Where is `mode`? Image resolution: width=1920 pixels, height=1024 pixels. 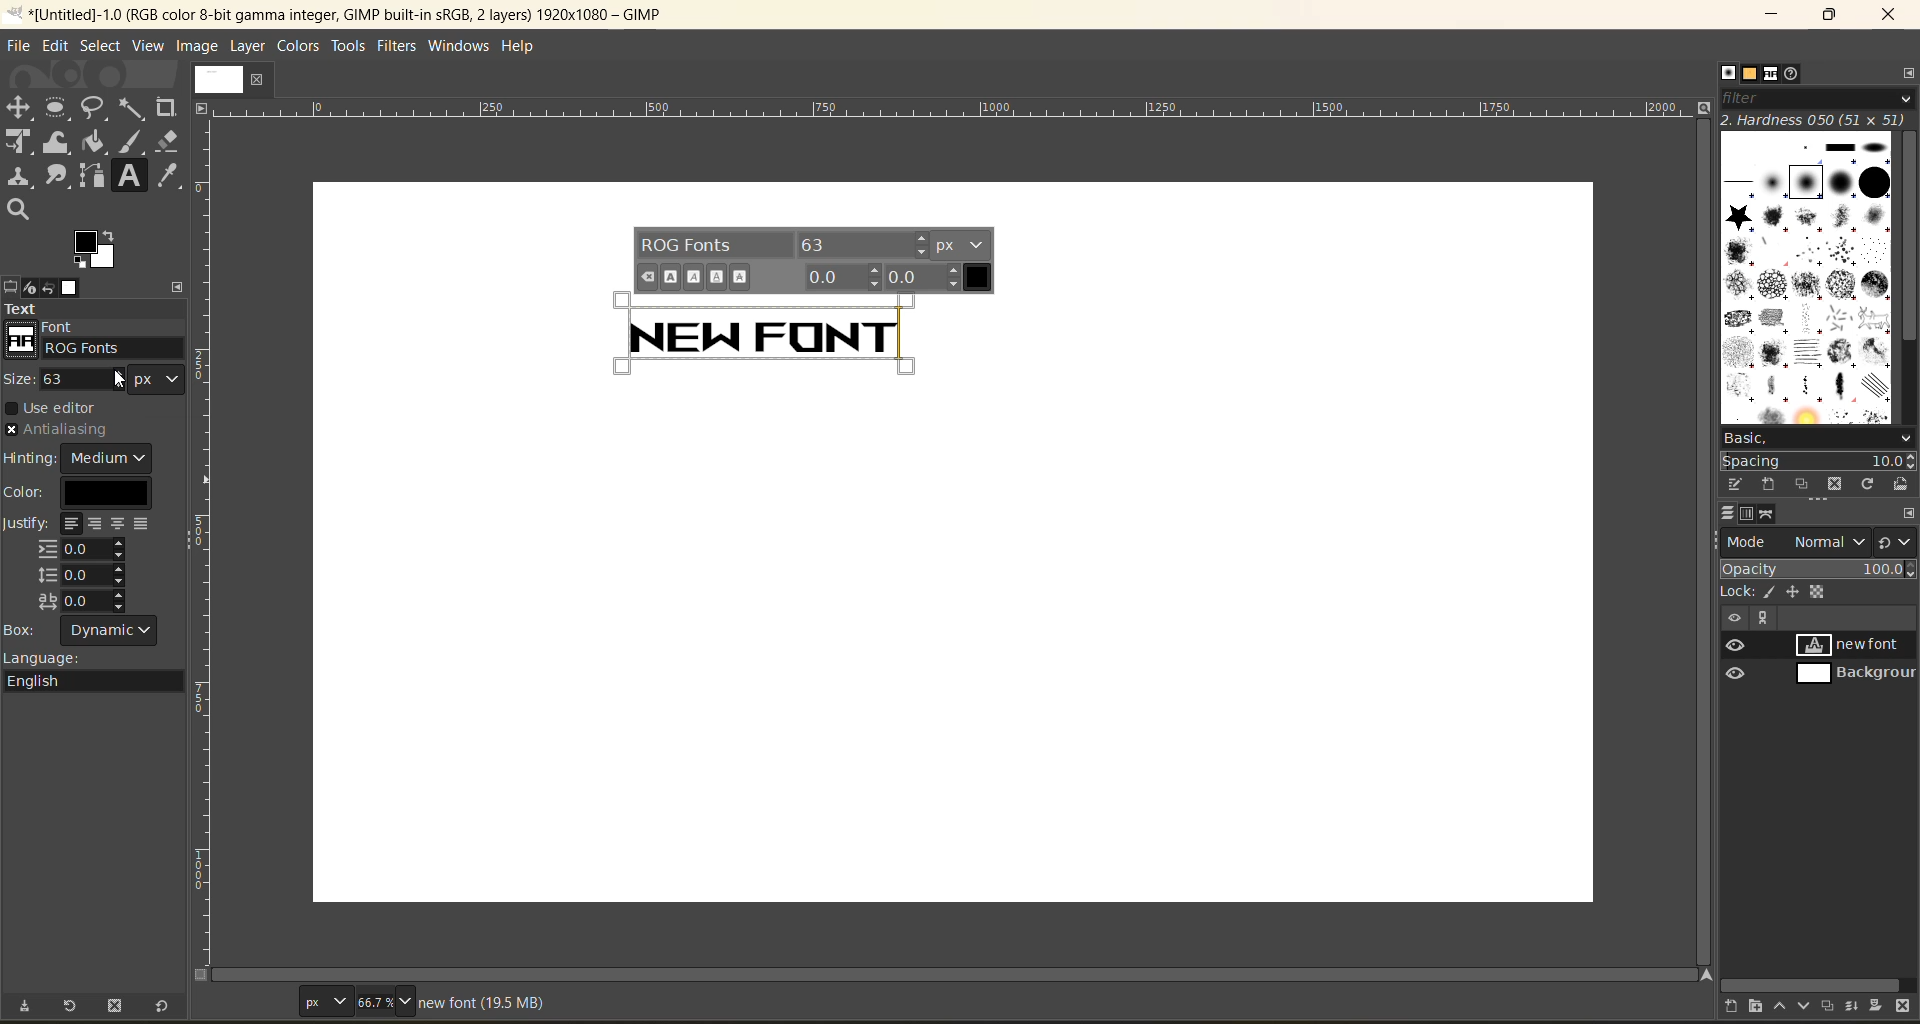
mode is located at coordinates (1793, 543).